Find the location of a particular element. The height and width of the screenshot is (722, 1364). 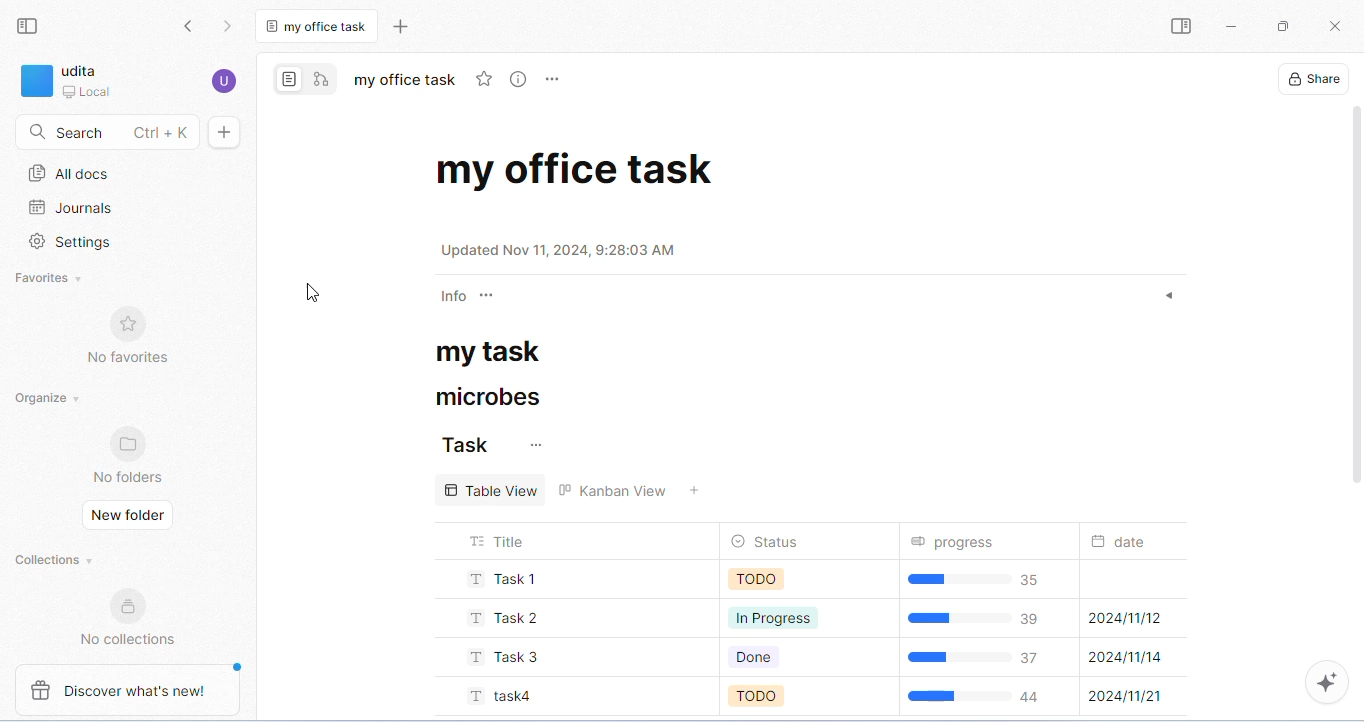

task is located at coordinates (465, 446).